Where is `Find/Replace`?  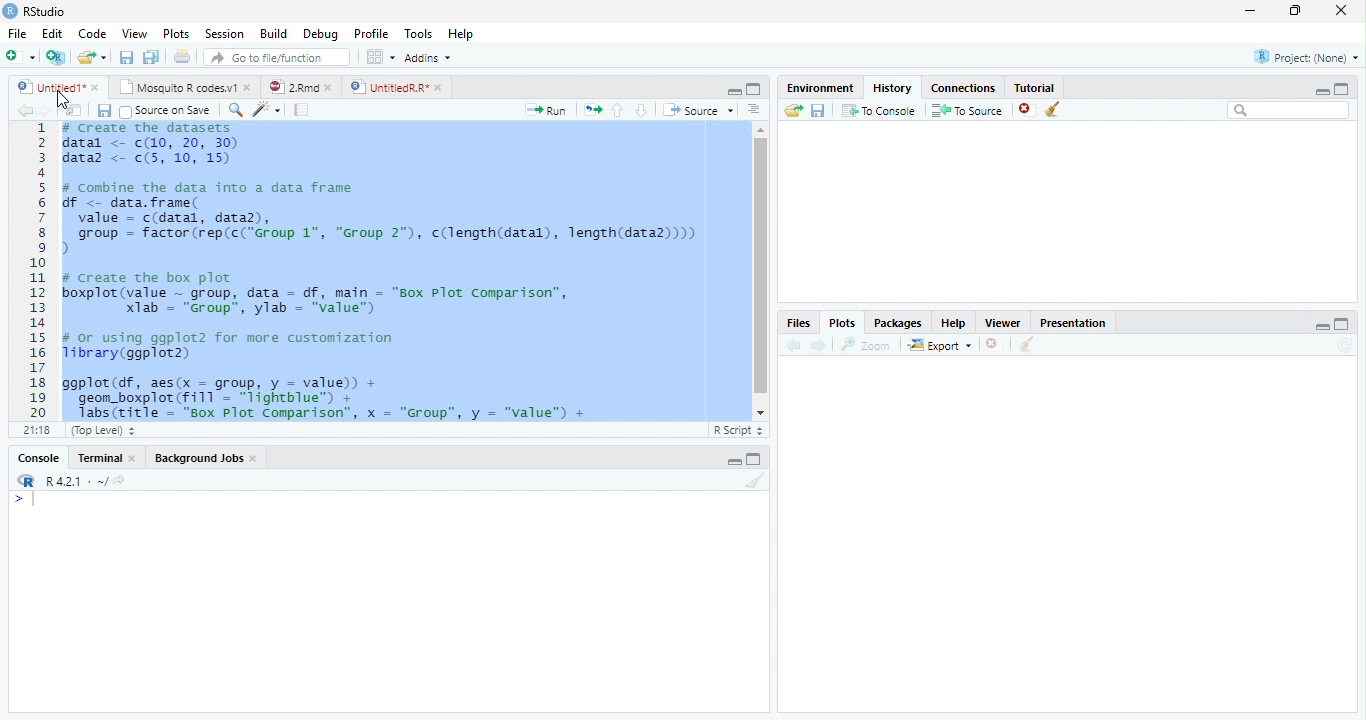 Find/Replace is located at coordinates (235, 110).